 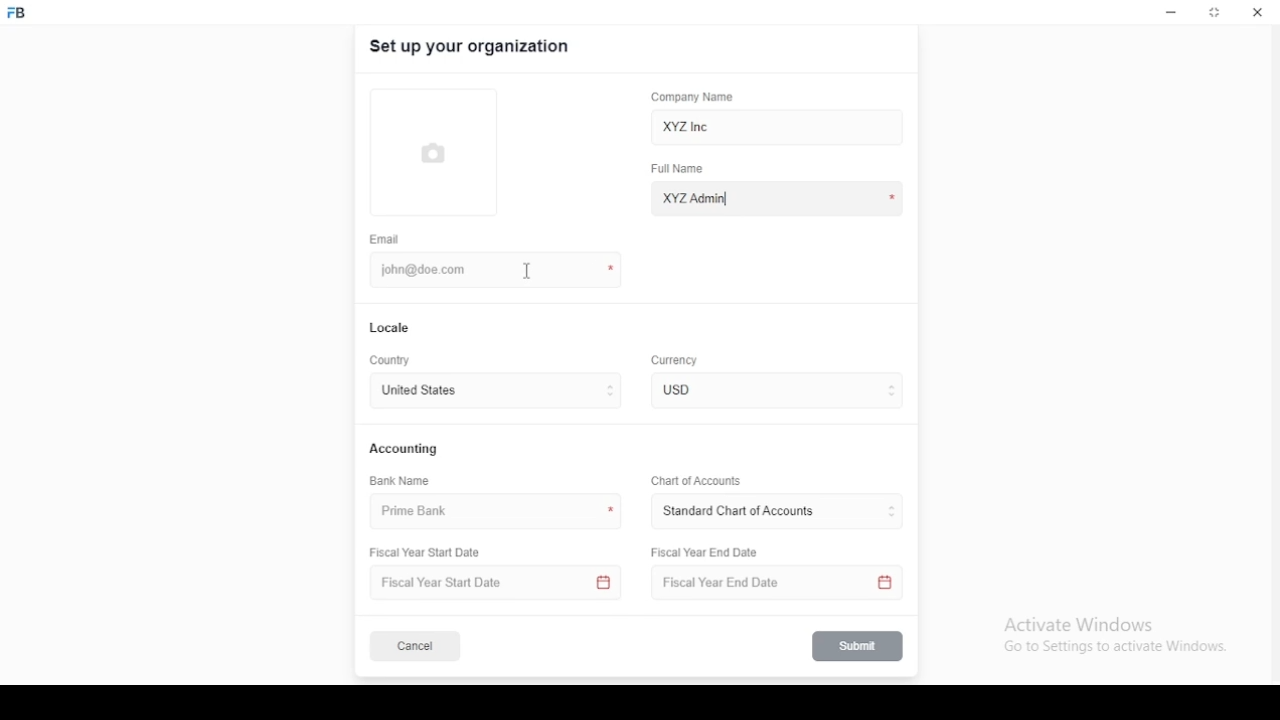 I want to click on XYZ Admin, so click(x=777, y=197).